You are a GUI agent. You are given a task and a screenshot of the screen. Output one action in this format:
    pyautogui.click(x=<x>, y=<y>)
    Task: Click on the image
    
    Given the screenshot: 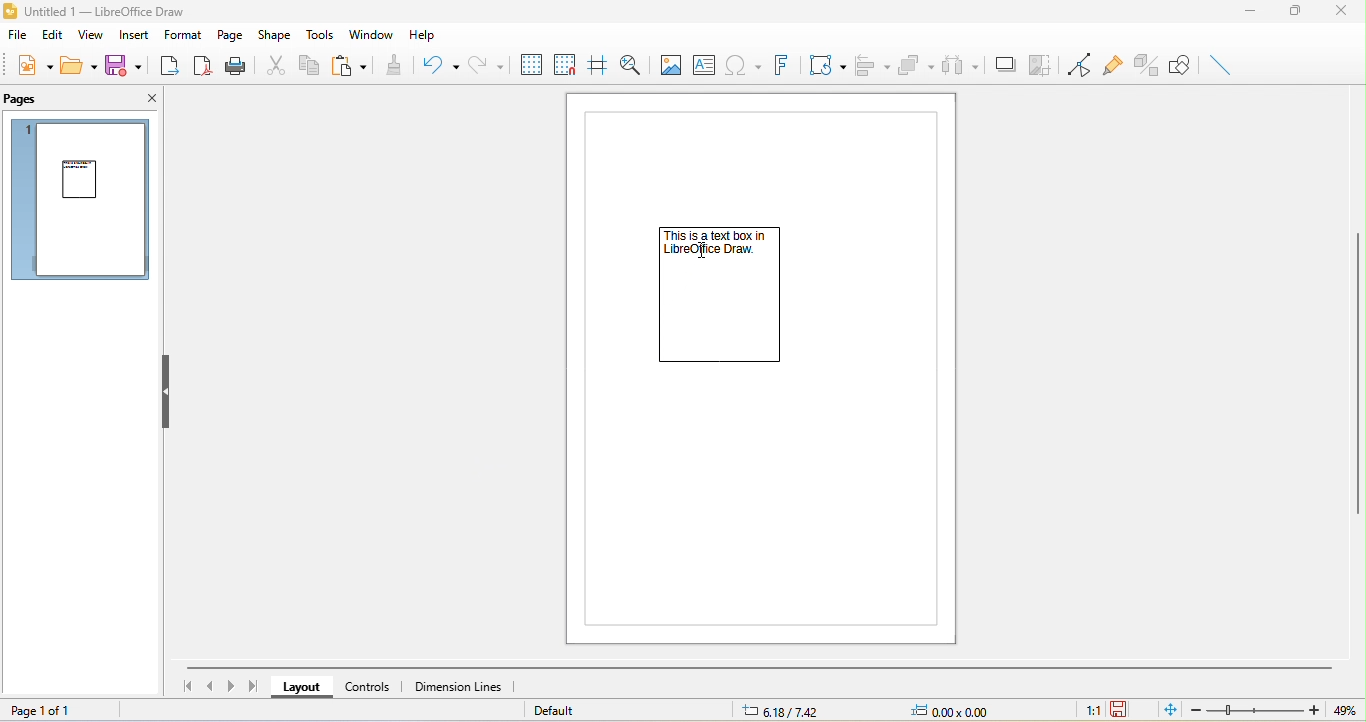 What is the action you would take?
    pyautogui.click(x=672, y=63)
    